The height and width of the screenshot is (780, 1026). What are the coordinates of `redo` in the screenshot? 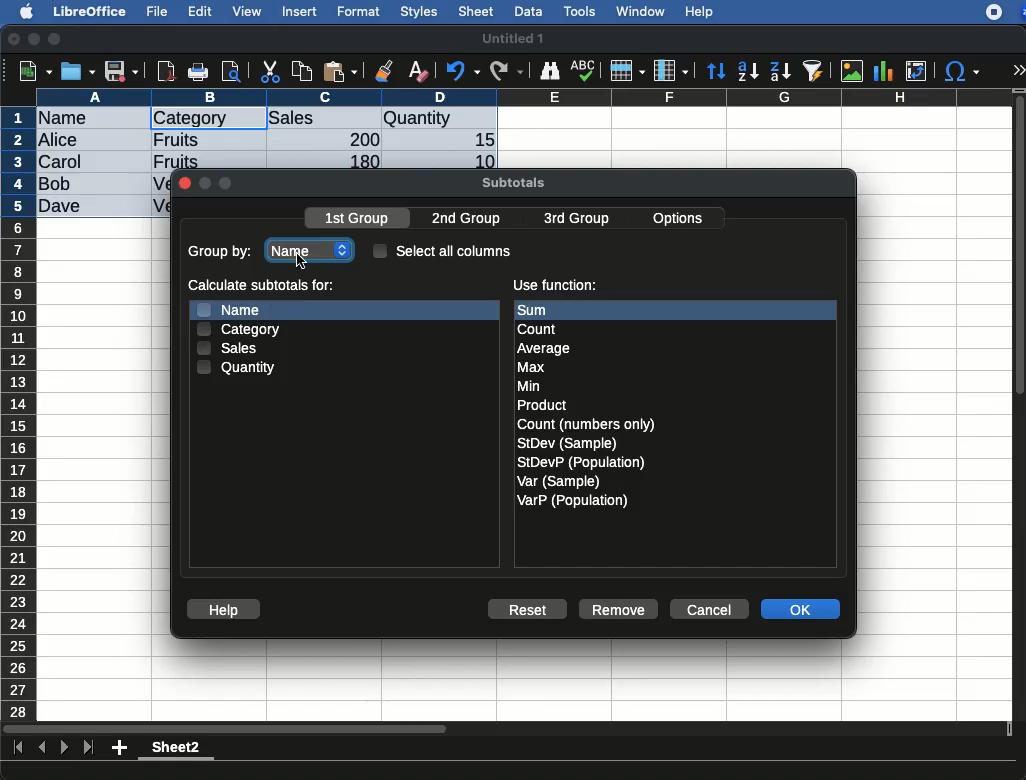 It's located at (507, 71).